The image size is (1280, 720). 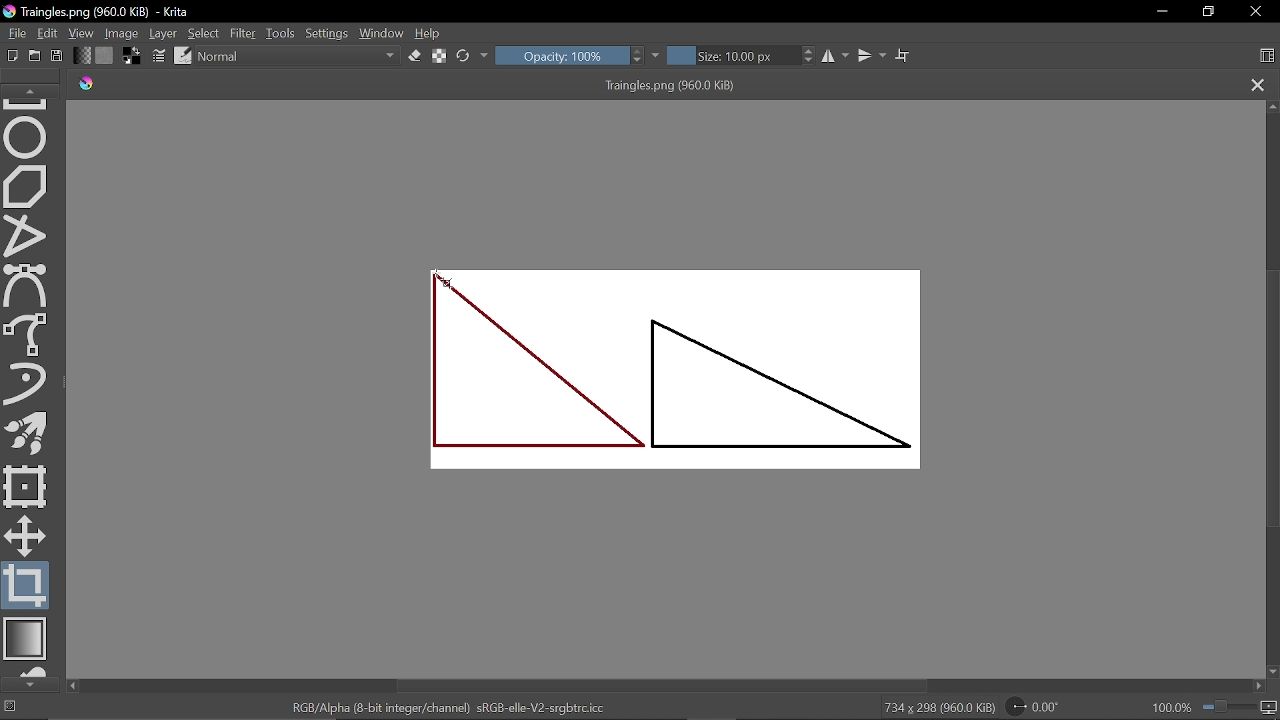 I want to click on No selection, so click(x=10, y=708).